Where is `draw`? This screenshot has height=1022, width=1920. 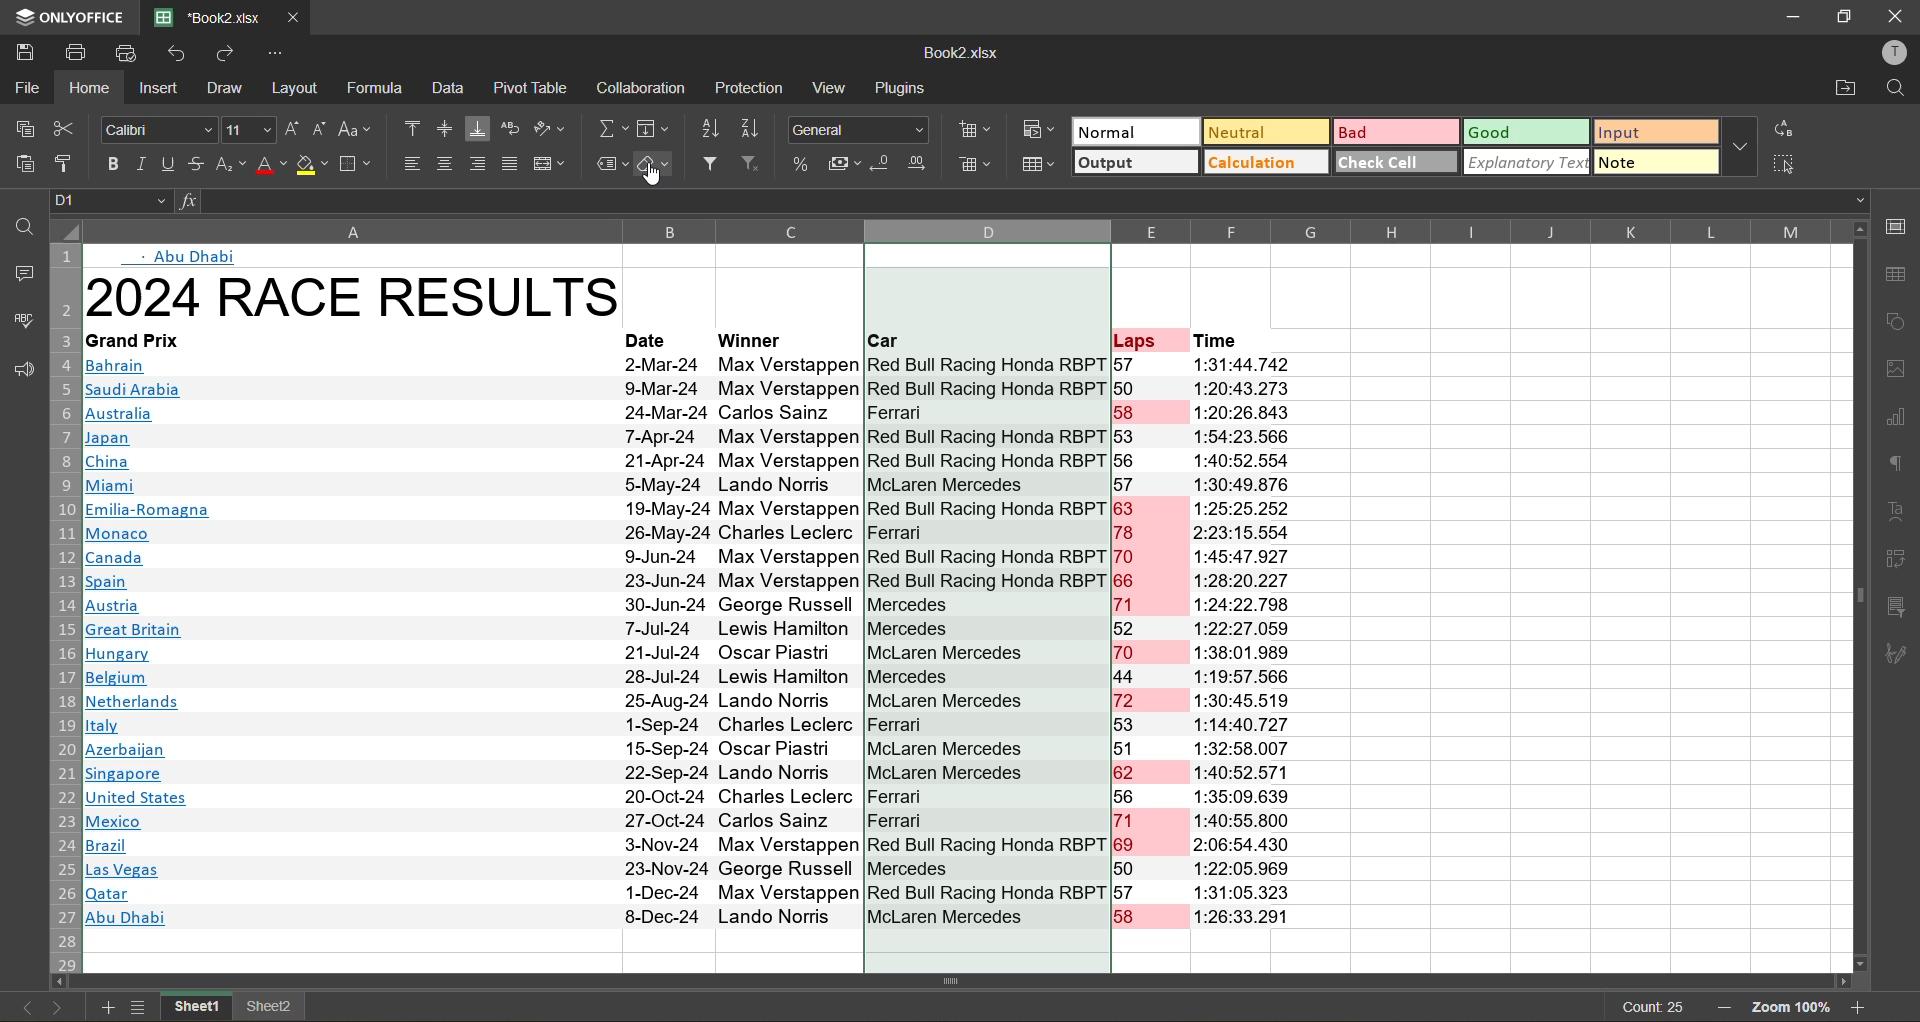
draw is located at coordinates (224, 88).